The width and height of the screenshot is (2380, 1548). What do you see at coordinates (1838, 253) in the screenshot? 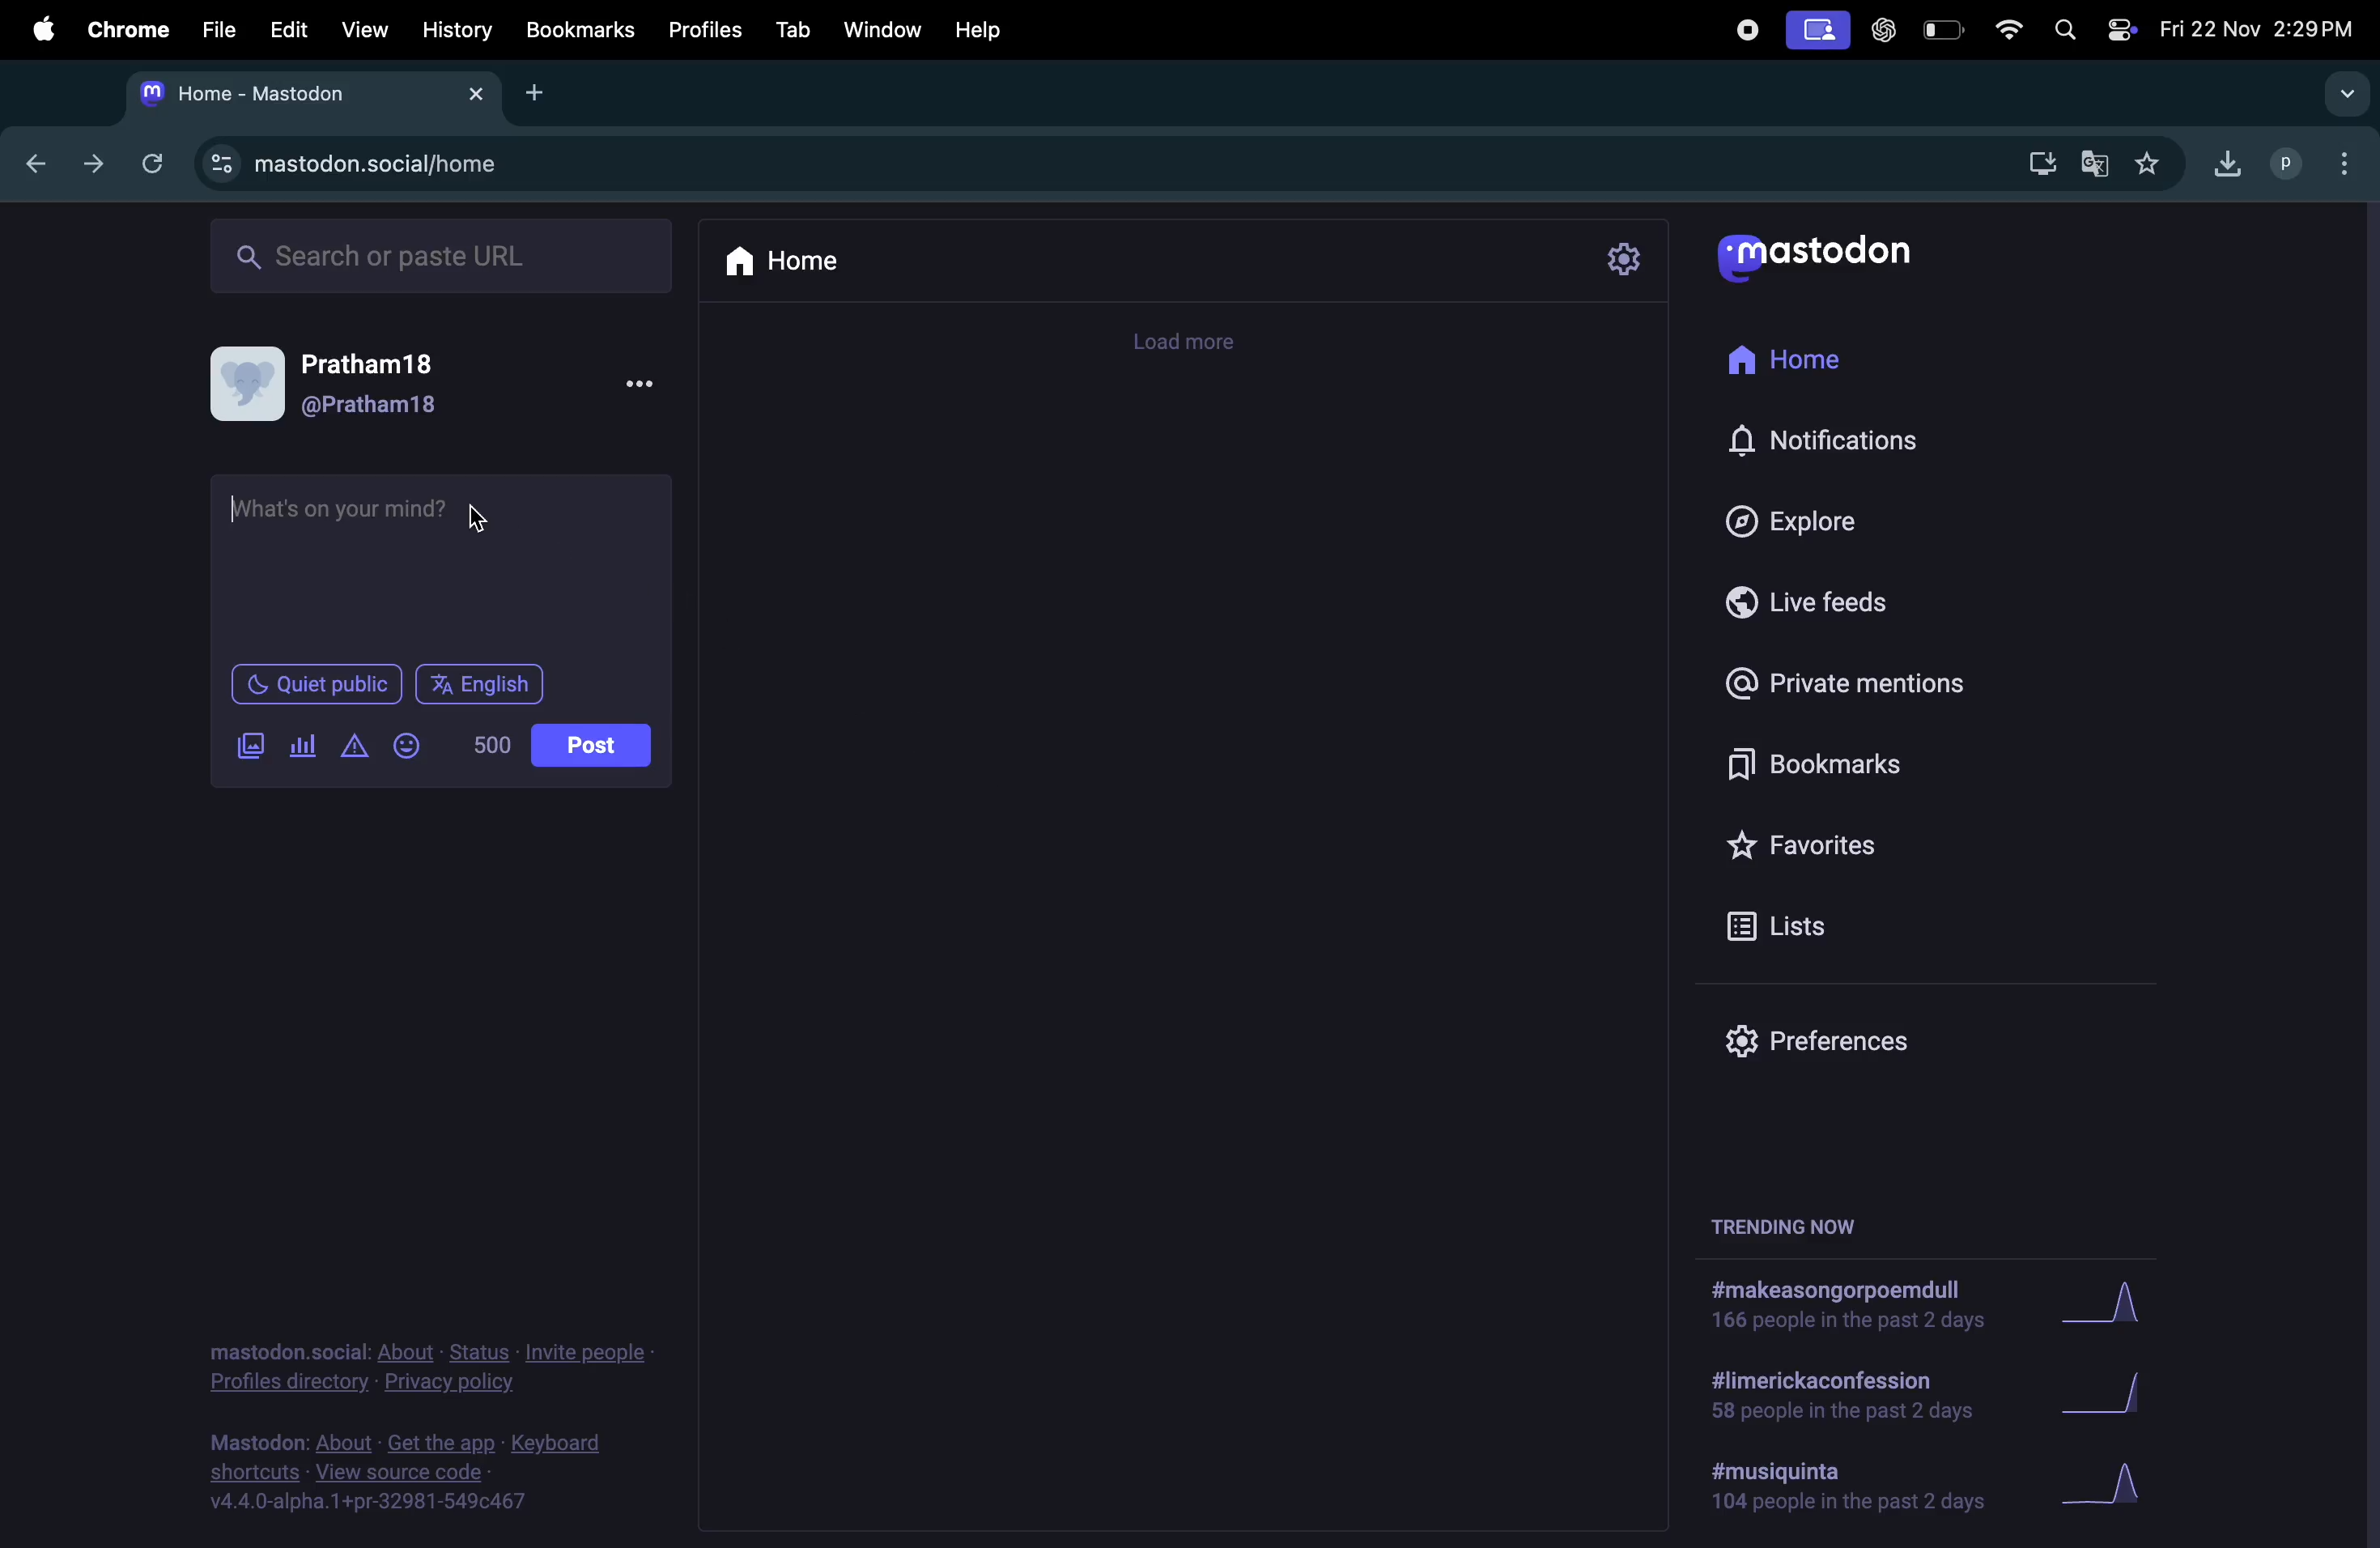
I see `mastodon logo` at bounding box center [1838, 253].